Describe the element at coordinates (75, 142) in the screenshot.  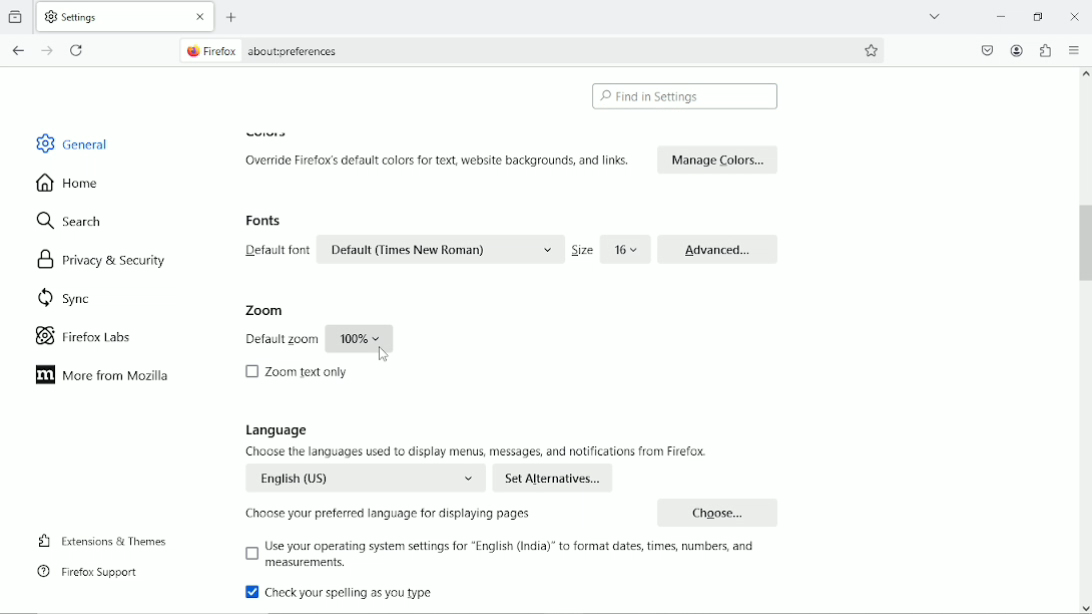
I see `General` at that location.